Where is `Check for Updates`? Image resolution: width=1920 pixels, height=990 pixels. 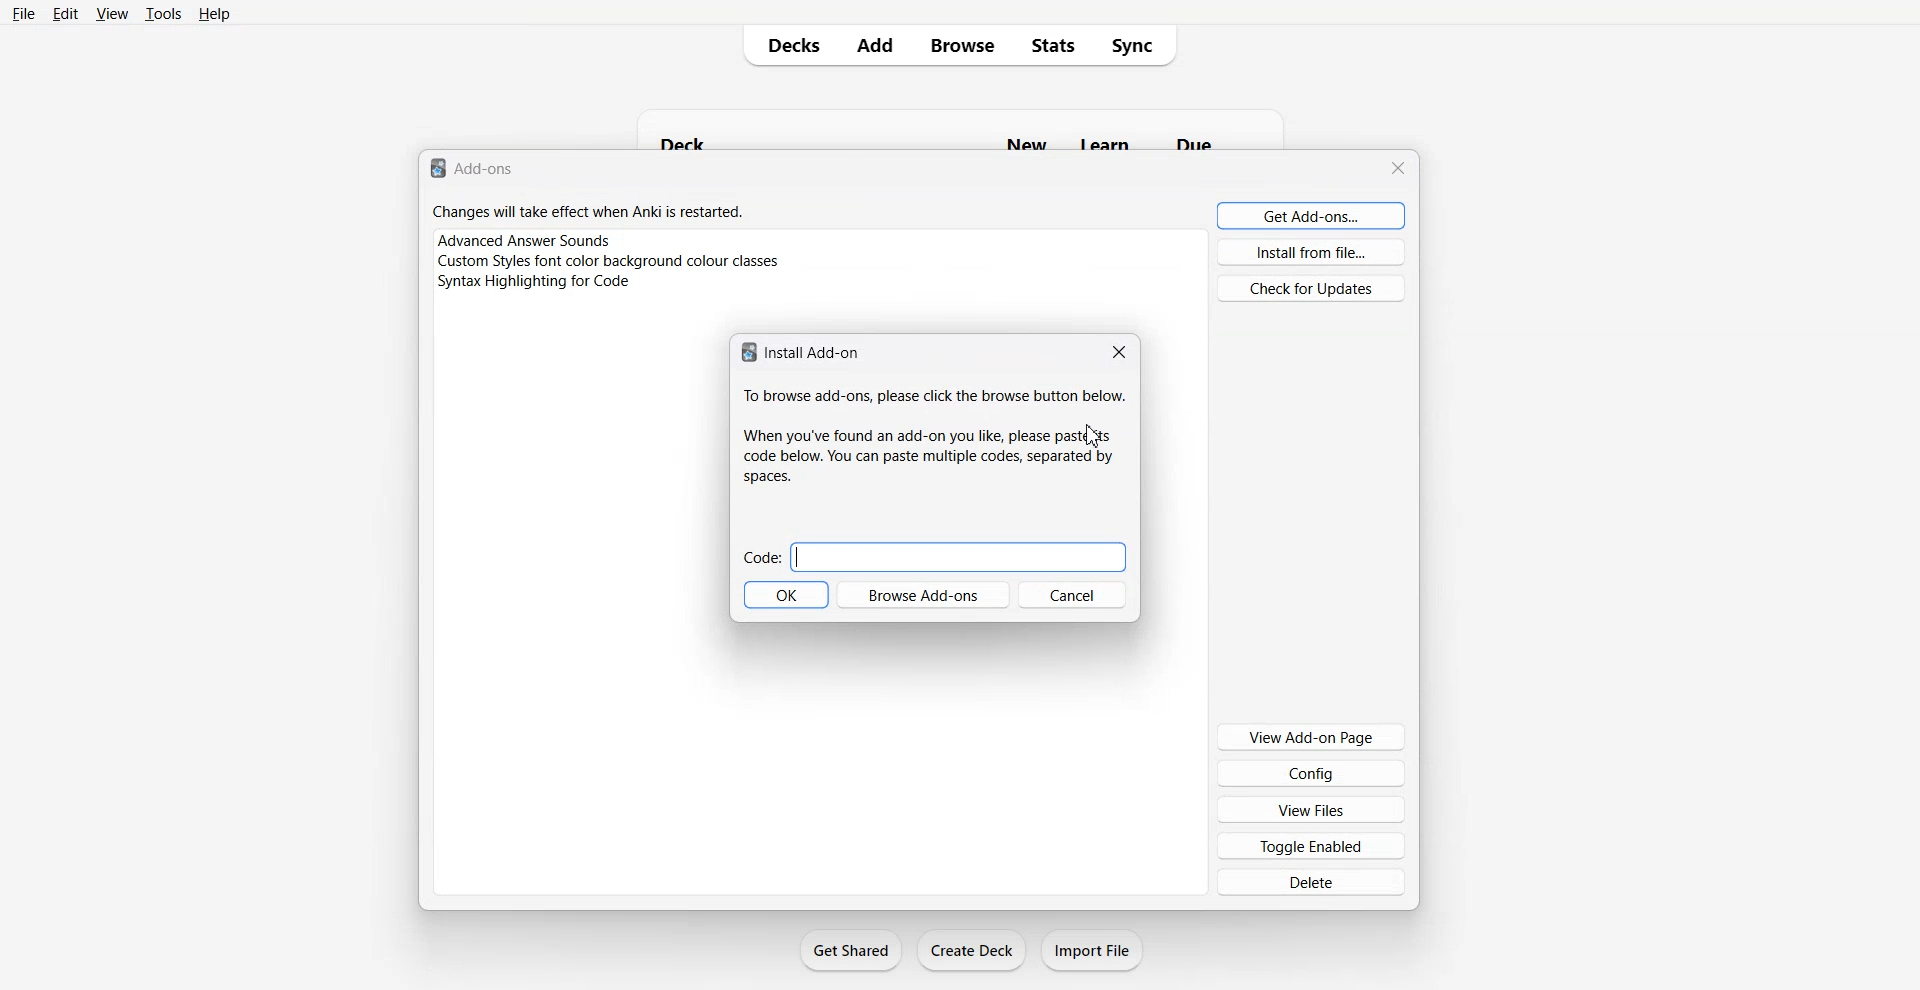
Check for Updates is located at coordinates (1314, 288).